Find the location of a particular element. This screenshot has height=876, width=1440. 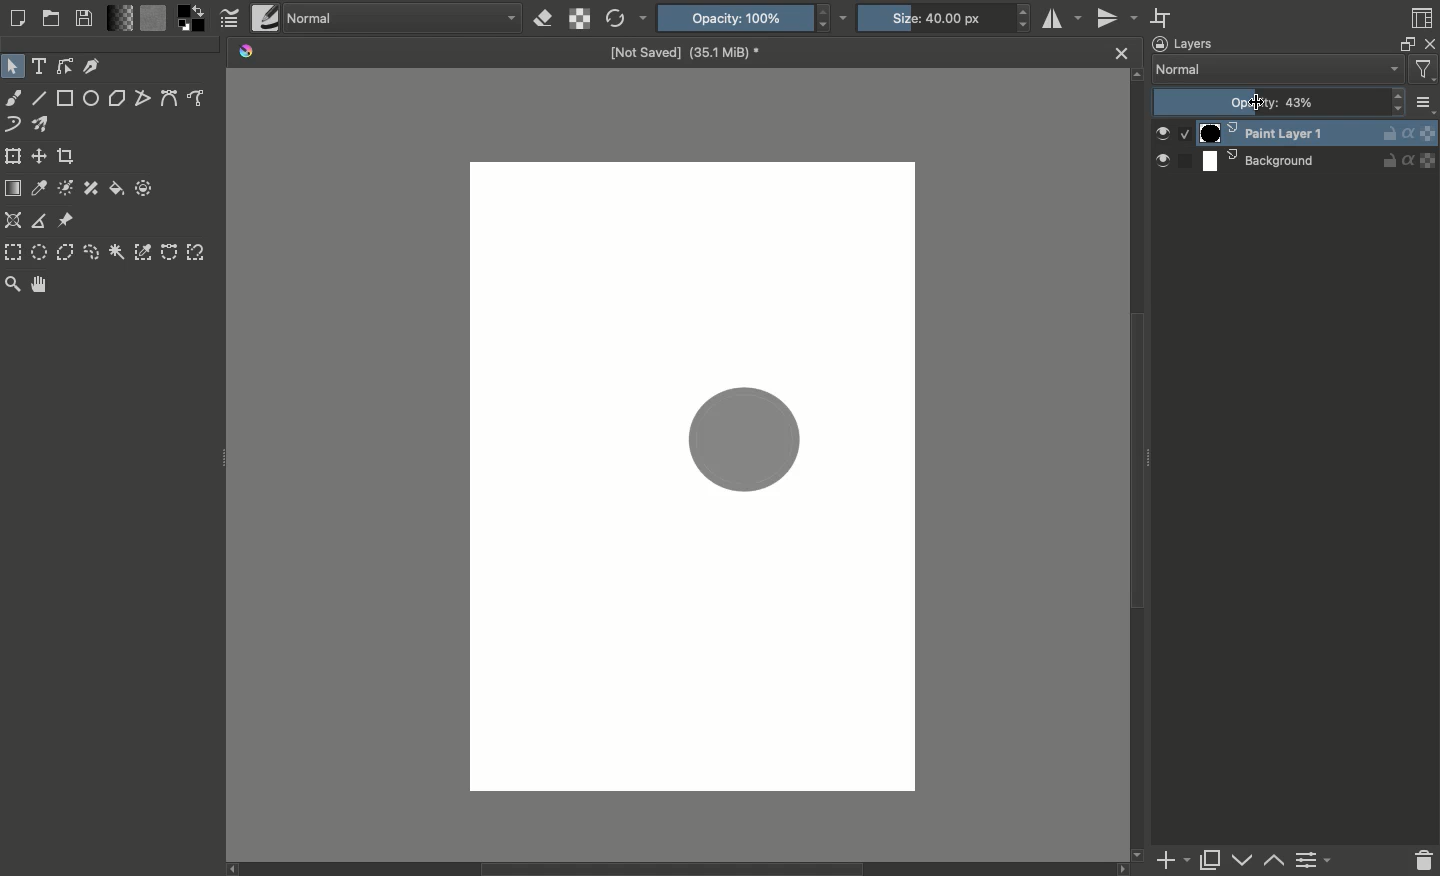

Background is located at coordinates (1287, 159).